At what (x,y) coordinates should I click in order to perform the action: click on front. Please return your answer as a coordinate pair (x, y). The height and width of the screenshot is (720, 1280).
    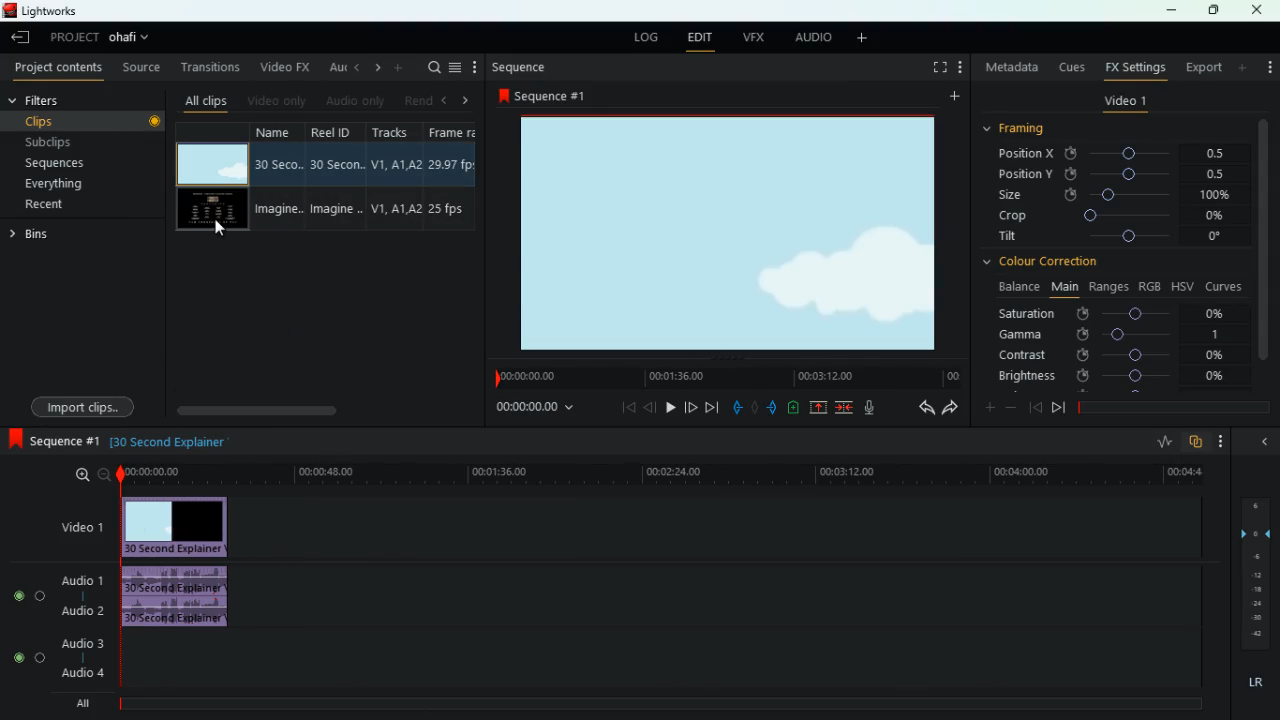
    Looking at the image, I should click on (1059, 407).